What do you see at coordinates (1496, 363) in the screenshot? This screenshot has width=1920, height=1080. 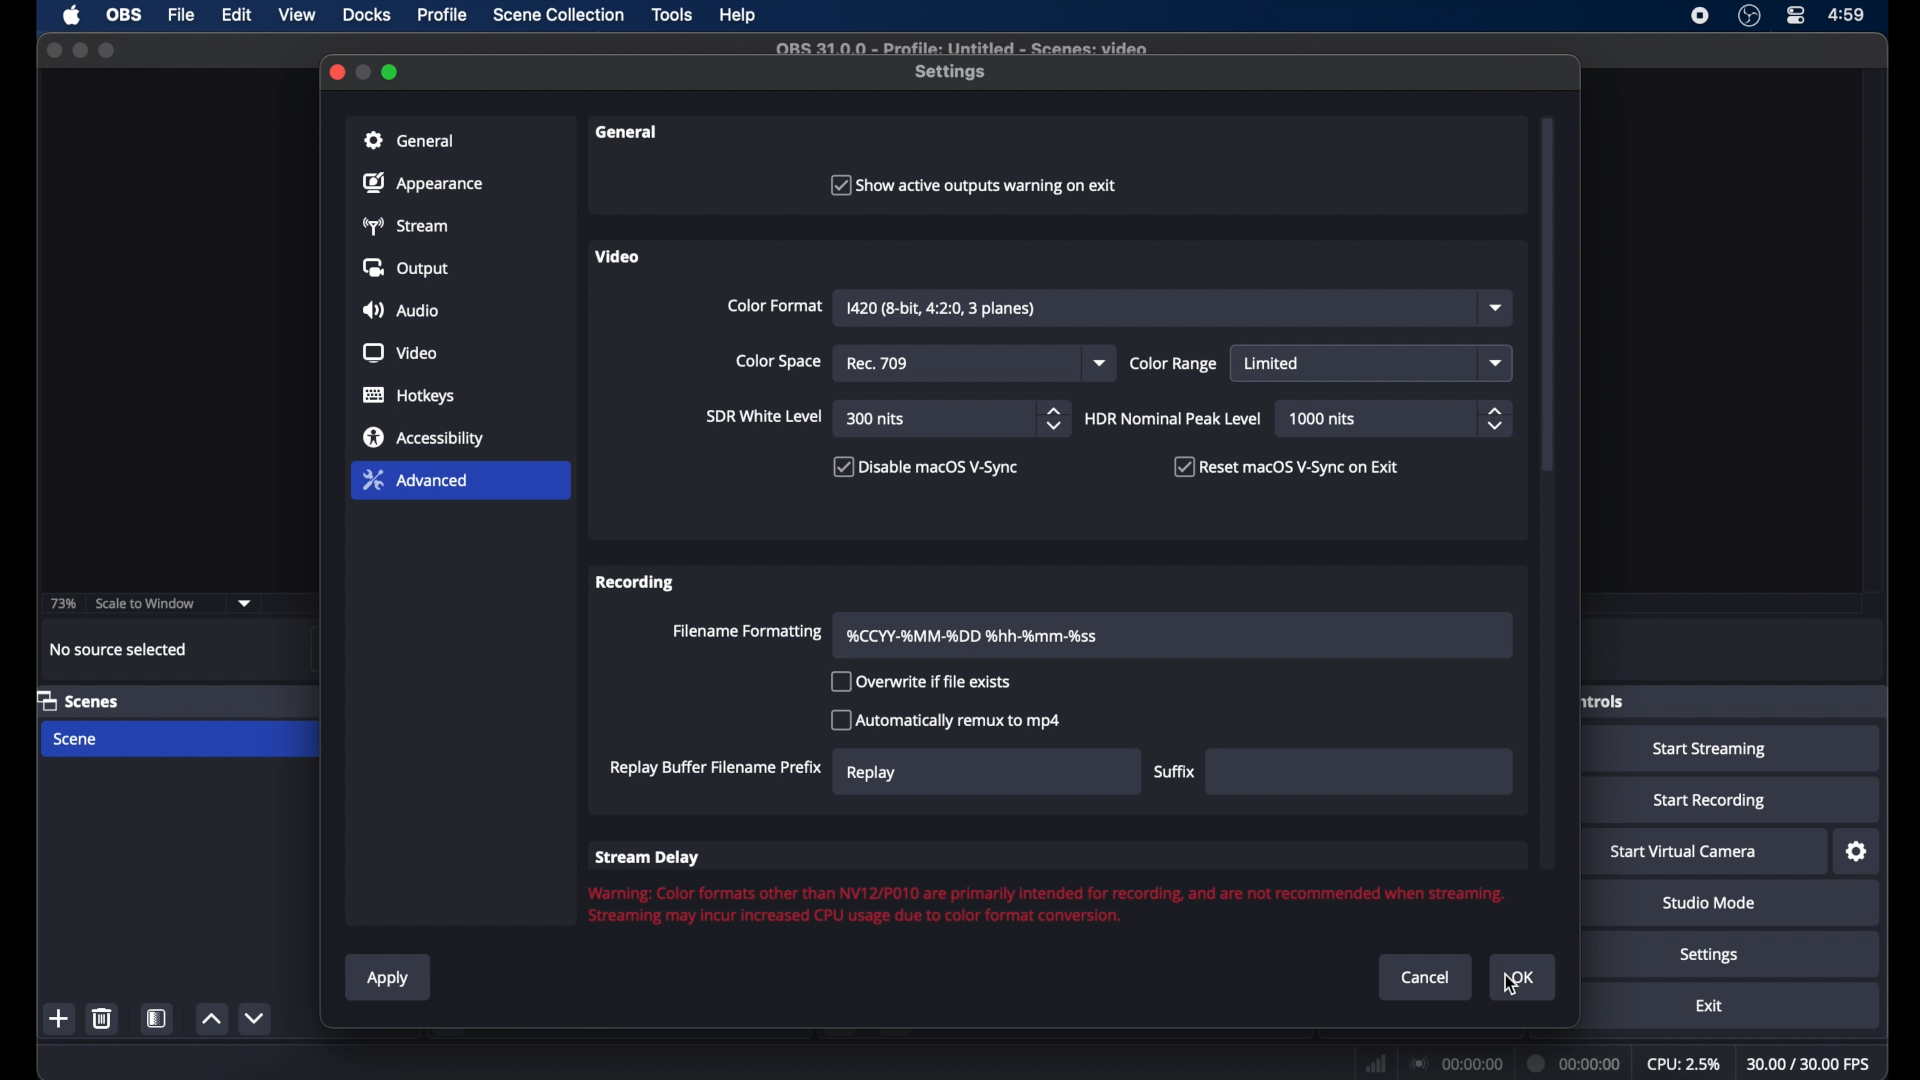 I see `dropdown` at bounding box center [1496, 363].